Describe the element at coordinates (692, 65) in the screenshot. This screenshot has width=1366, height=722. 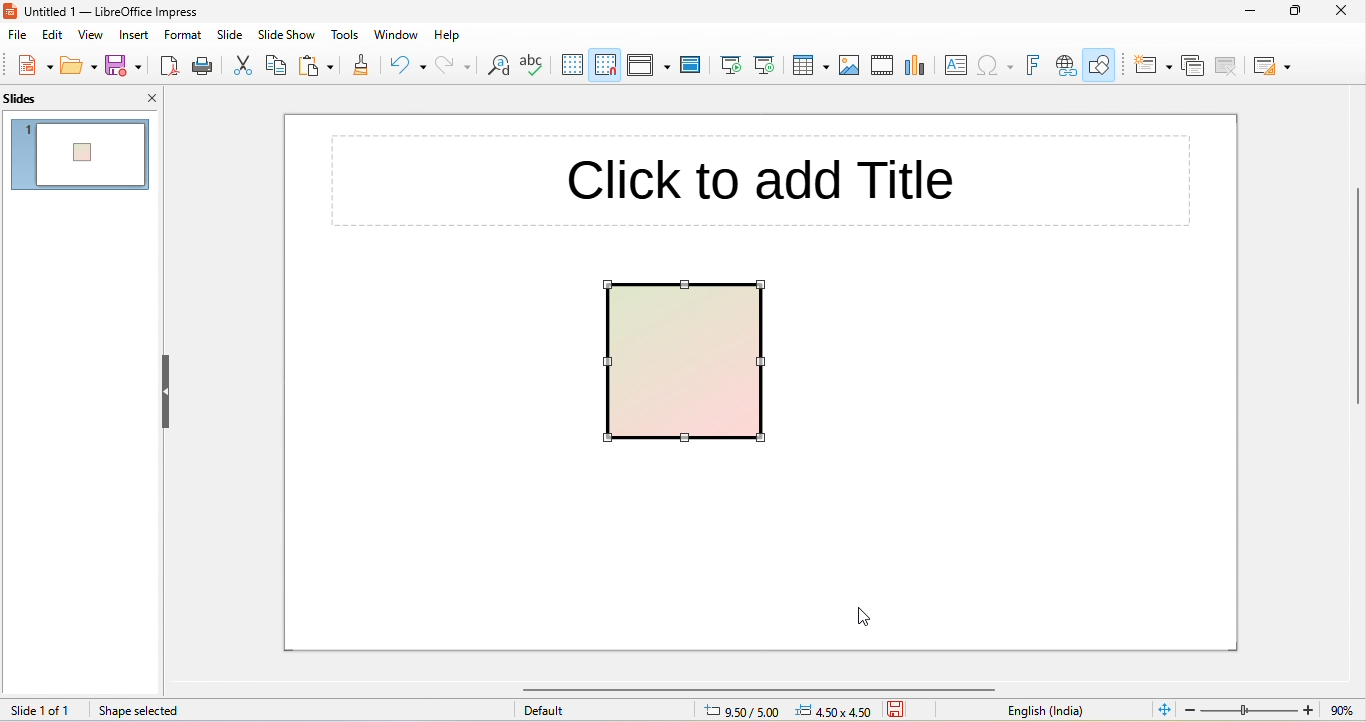
I see `master slide` at that location.